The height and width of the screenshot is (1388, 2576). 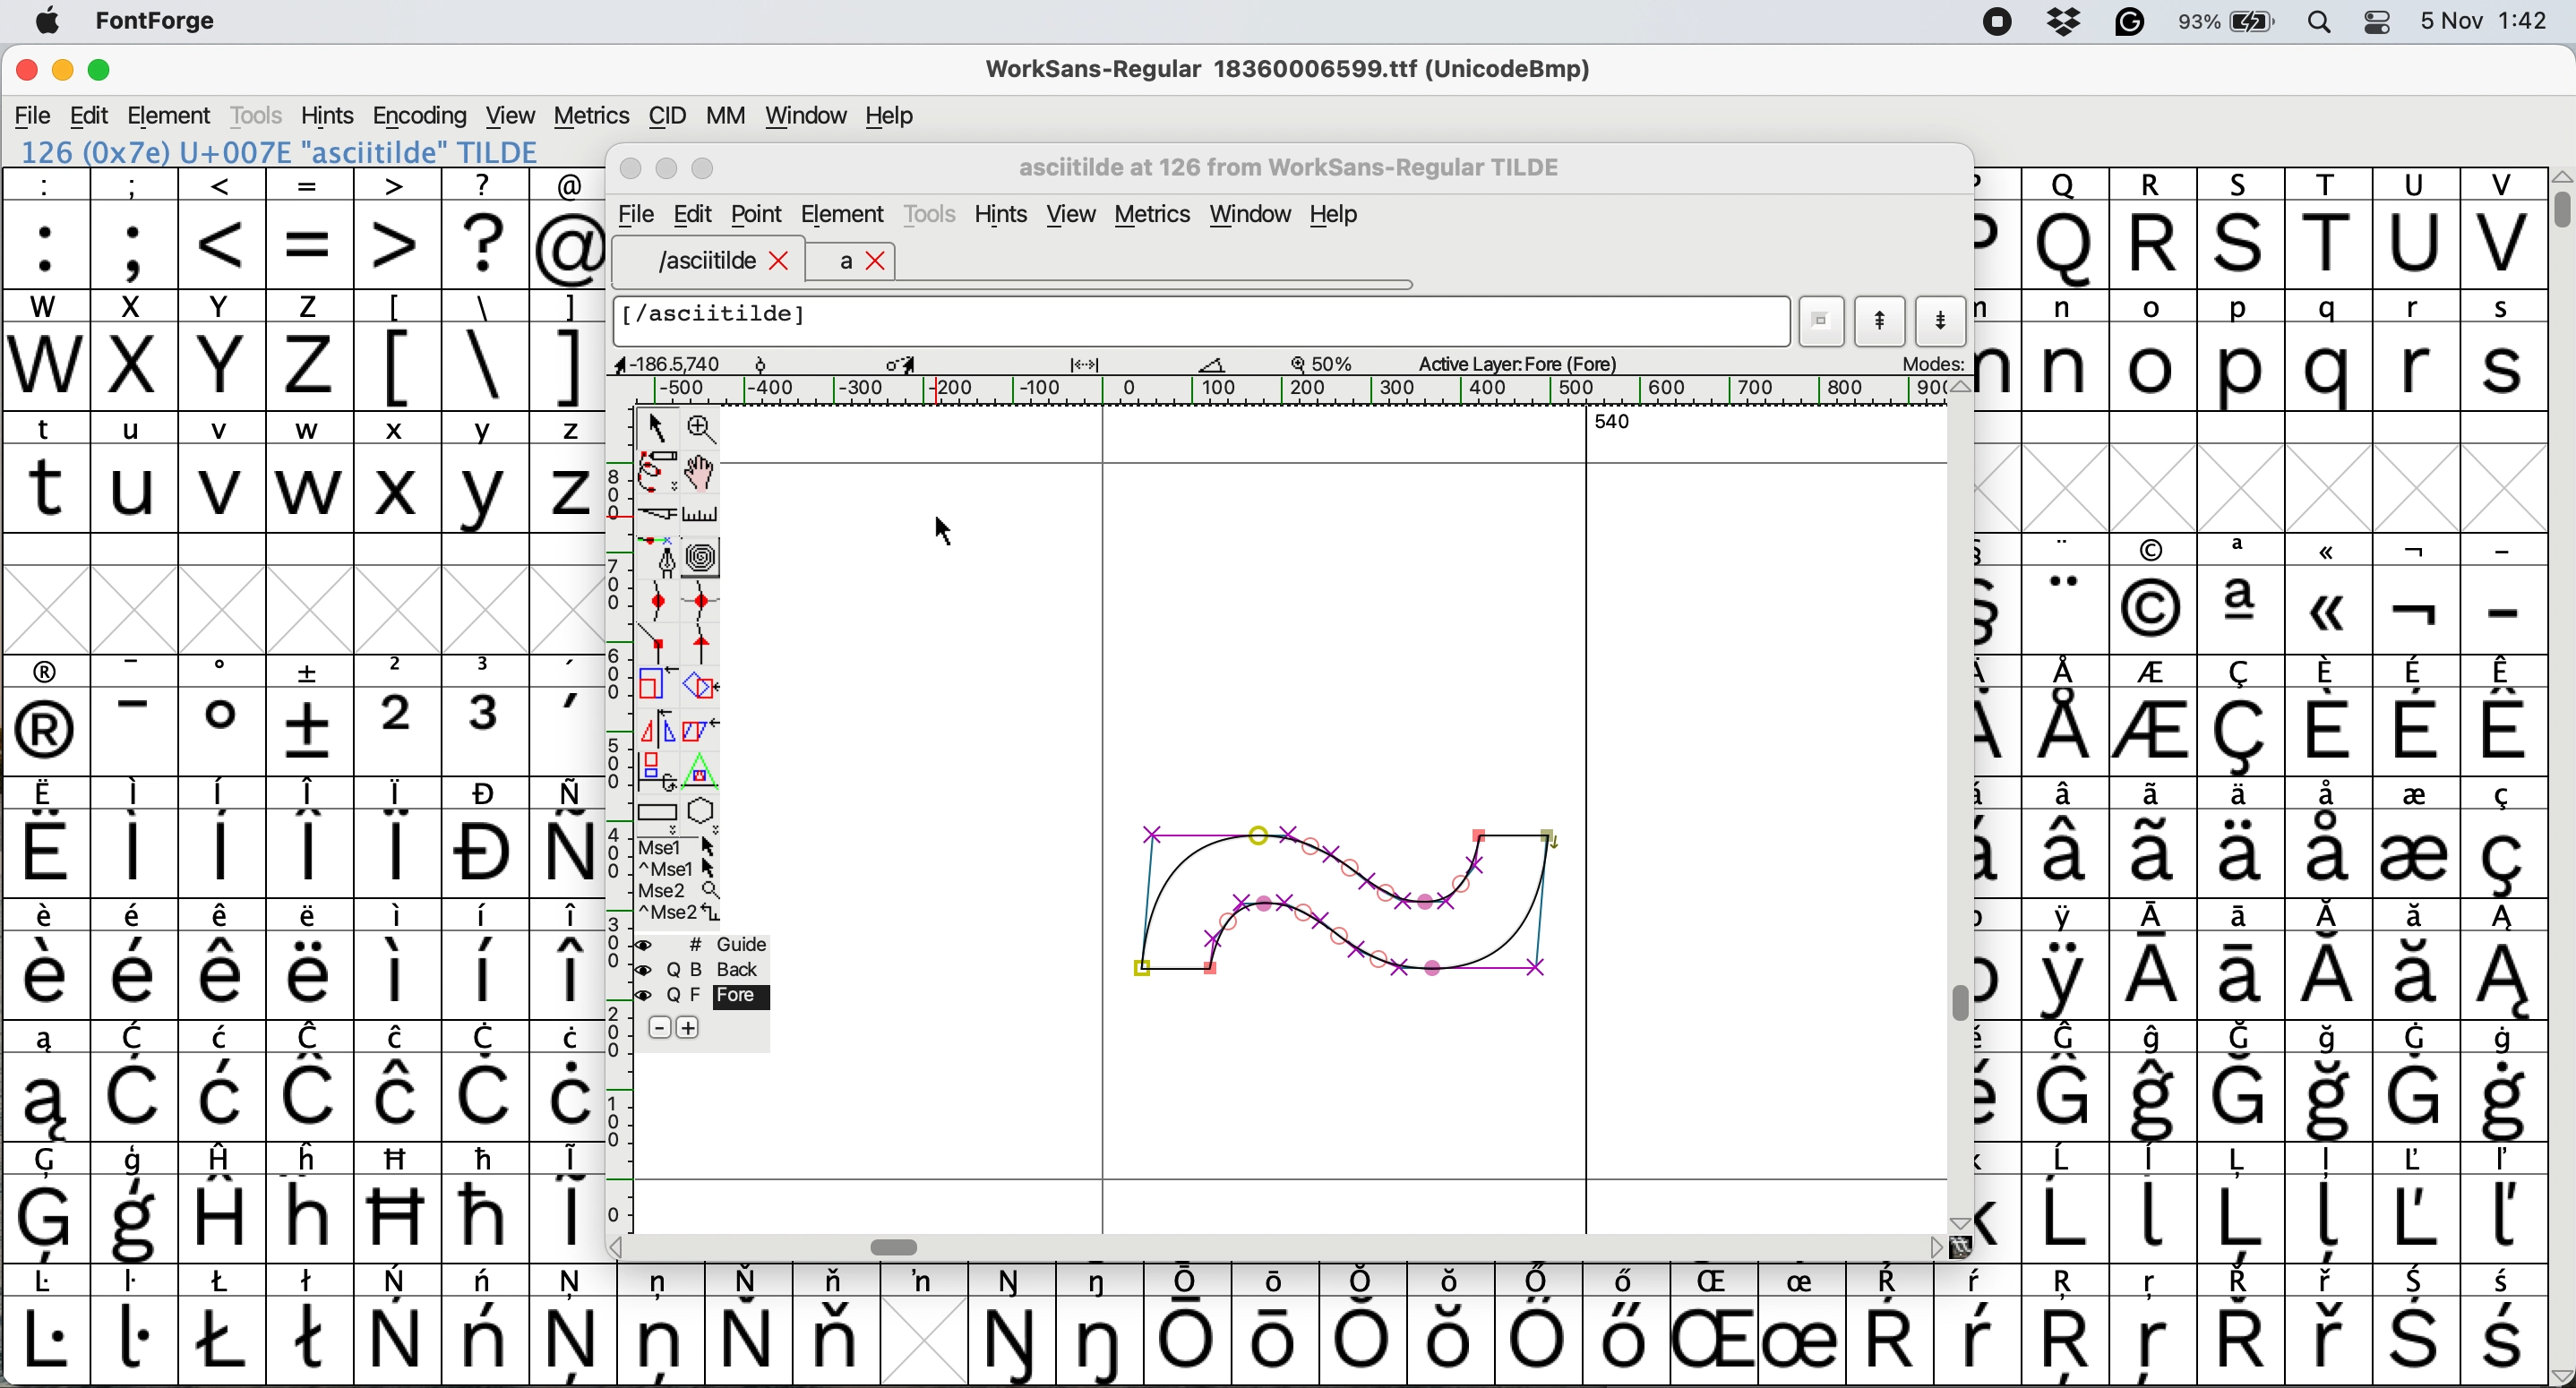 What do you see at coordinates (1719, 1324) in the screenshot?
I see `` at bounding box center [1719, 1324].